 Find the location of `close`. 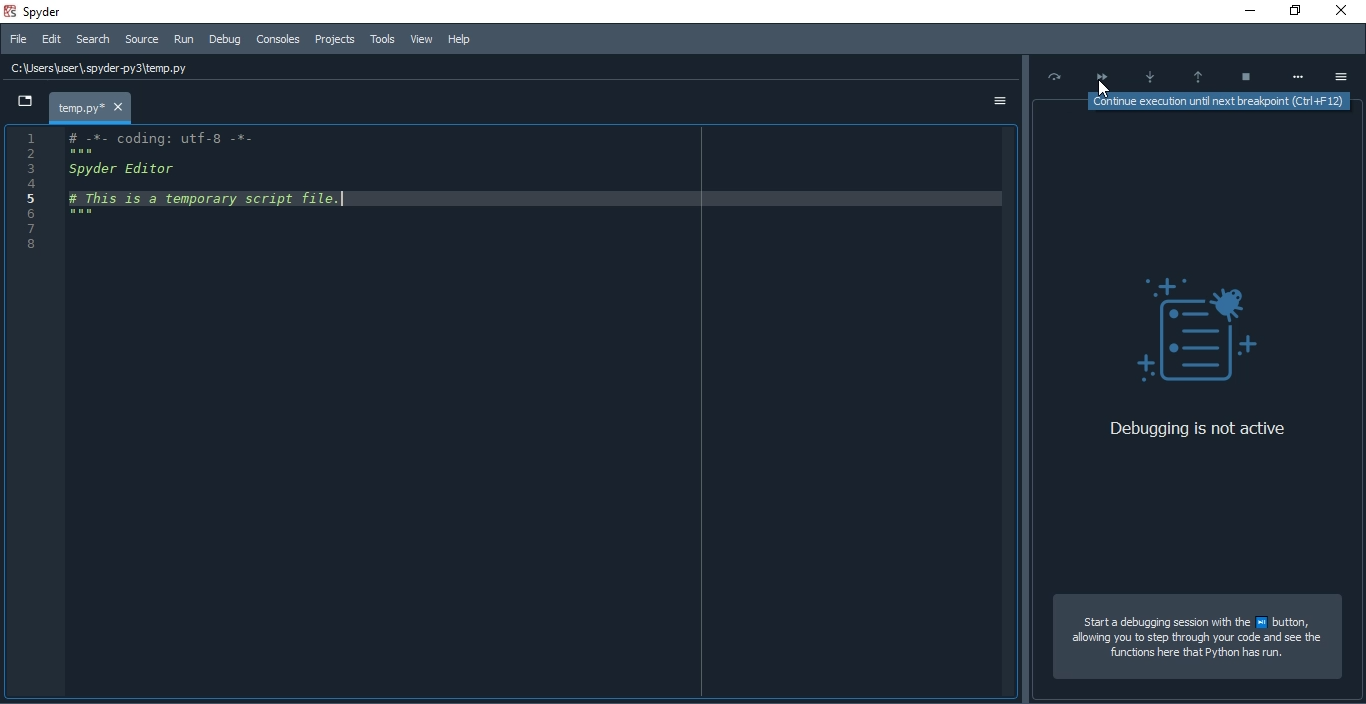

close is located at coordinates (1346, 11).